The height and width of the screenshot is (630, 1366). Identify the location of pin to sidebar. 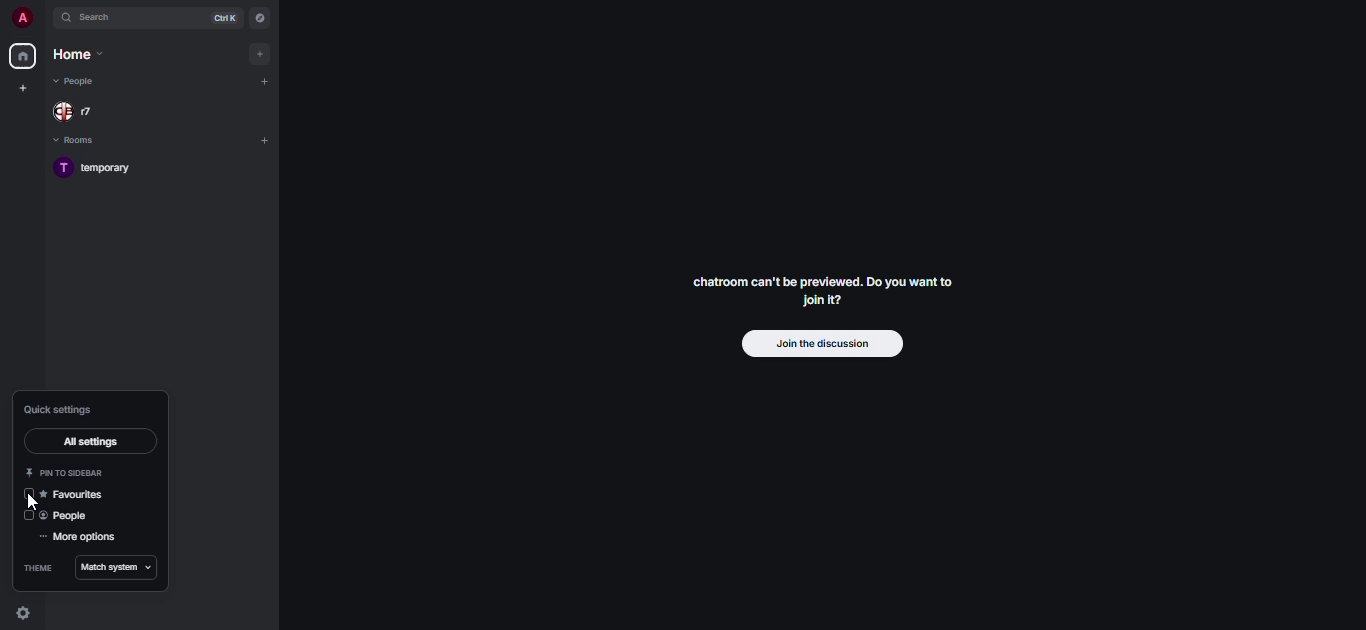
(63, 473).